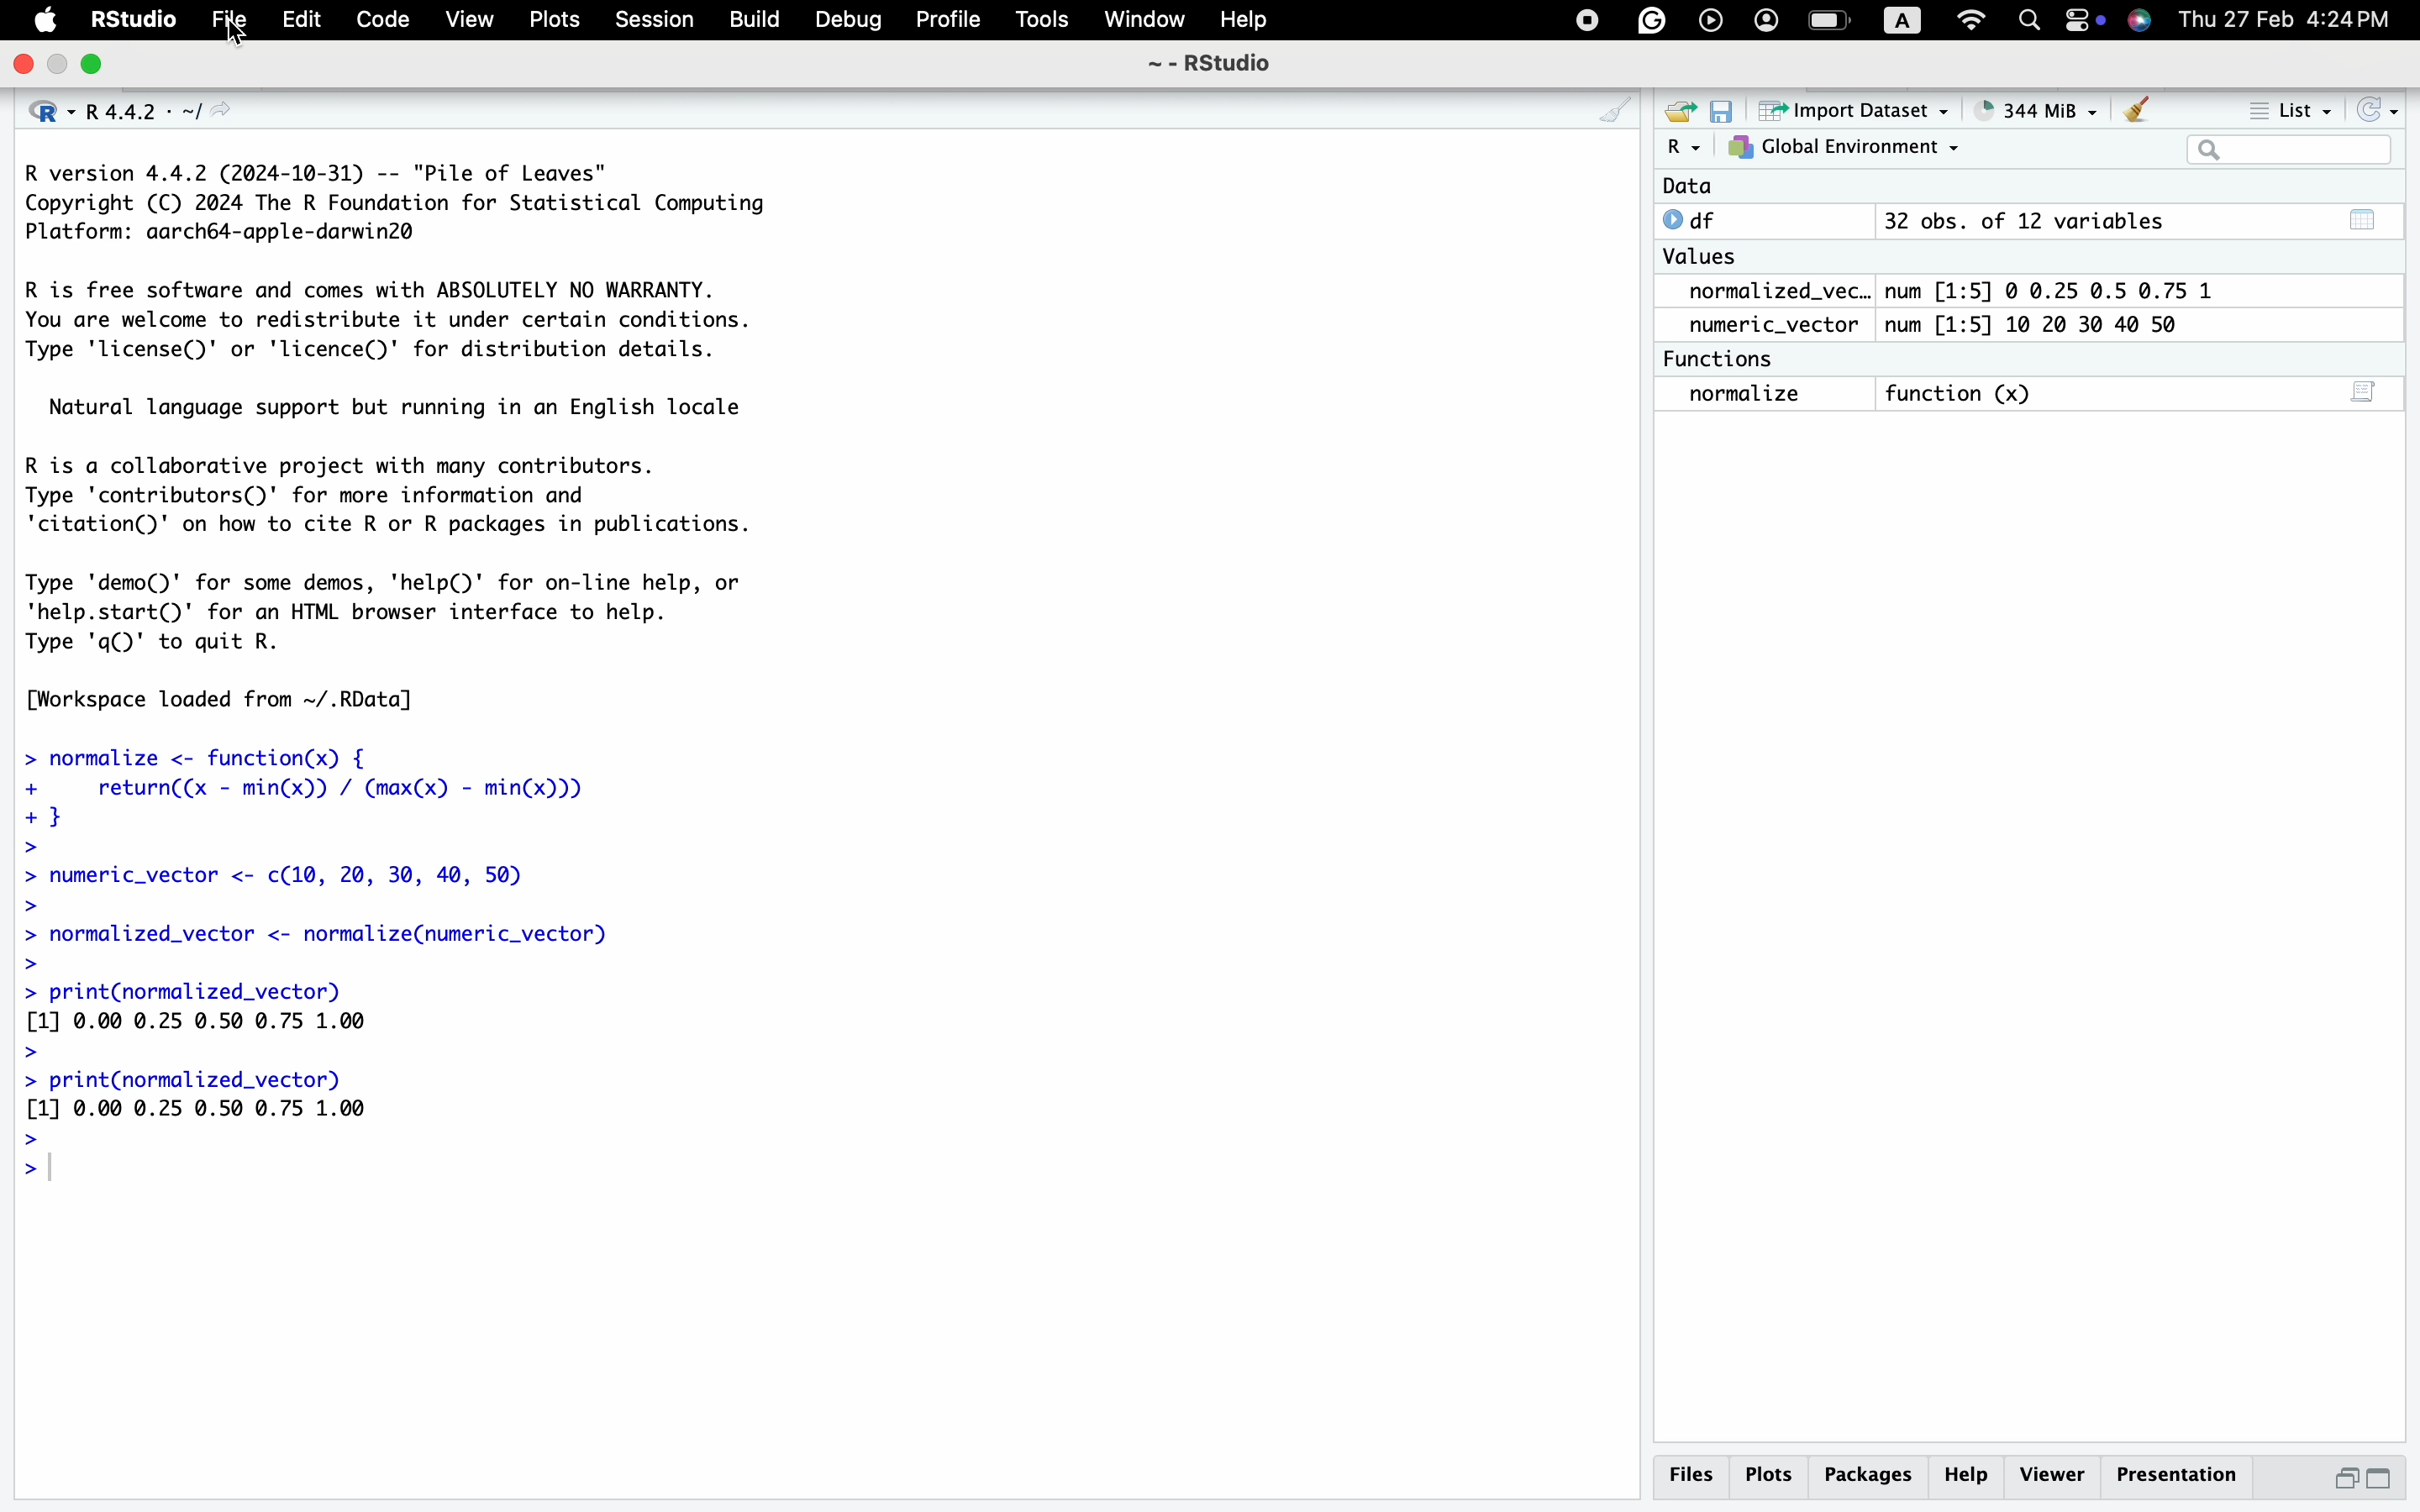 This screenshot has width=2420, height=1512. Describe the element at coordinates (2382, 1480) in the screenshot. I see `maximize` at that location.